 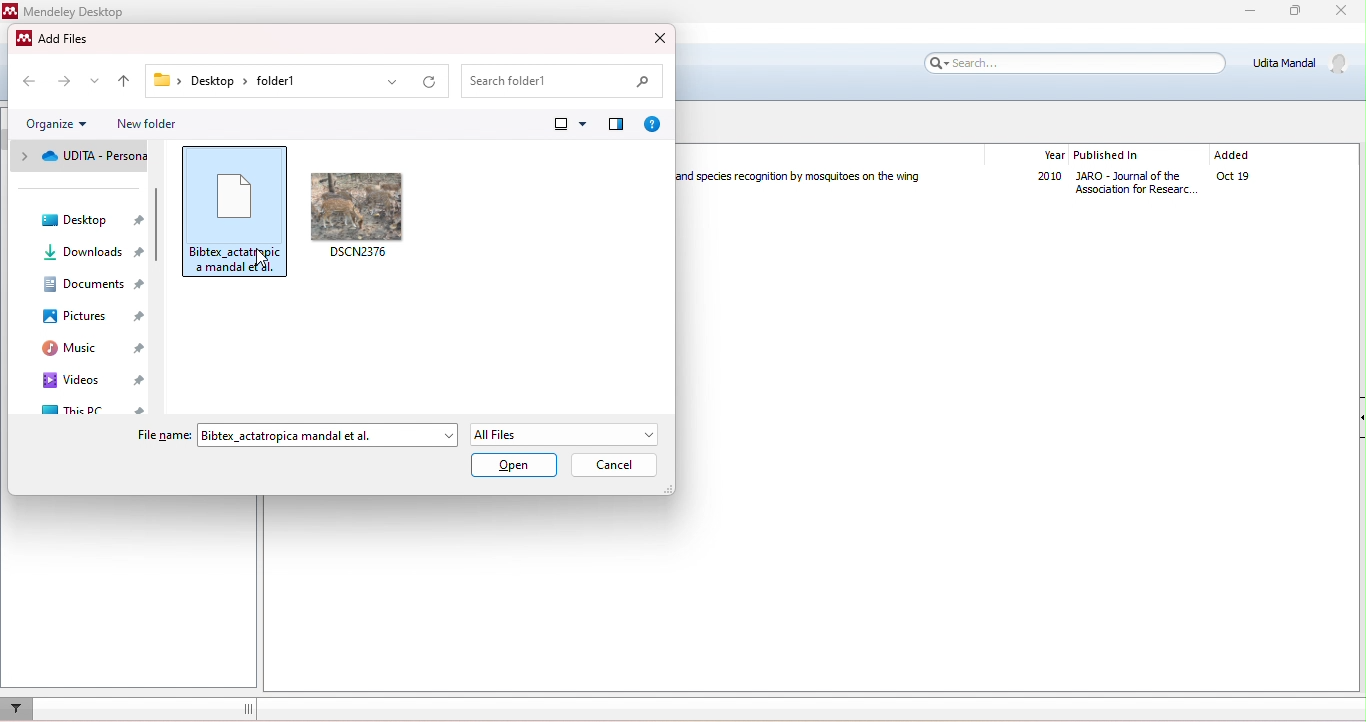 I want to click on drop down, so click(x=449, y=435).